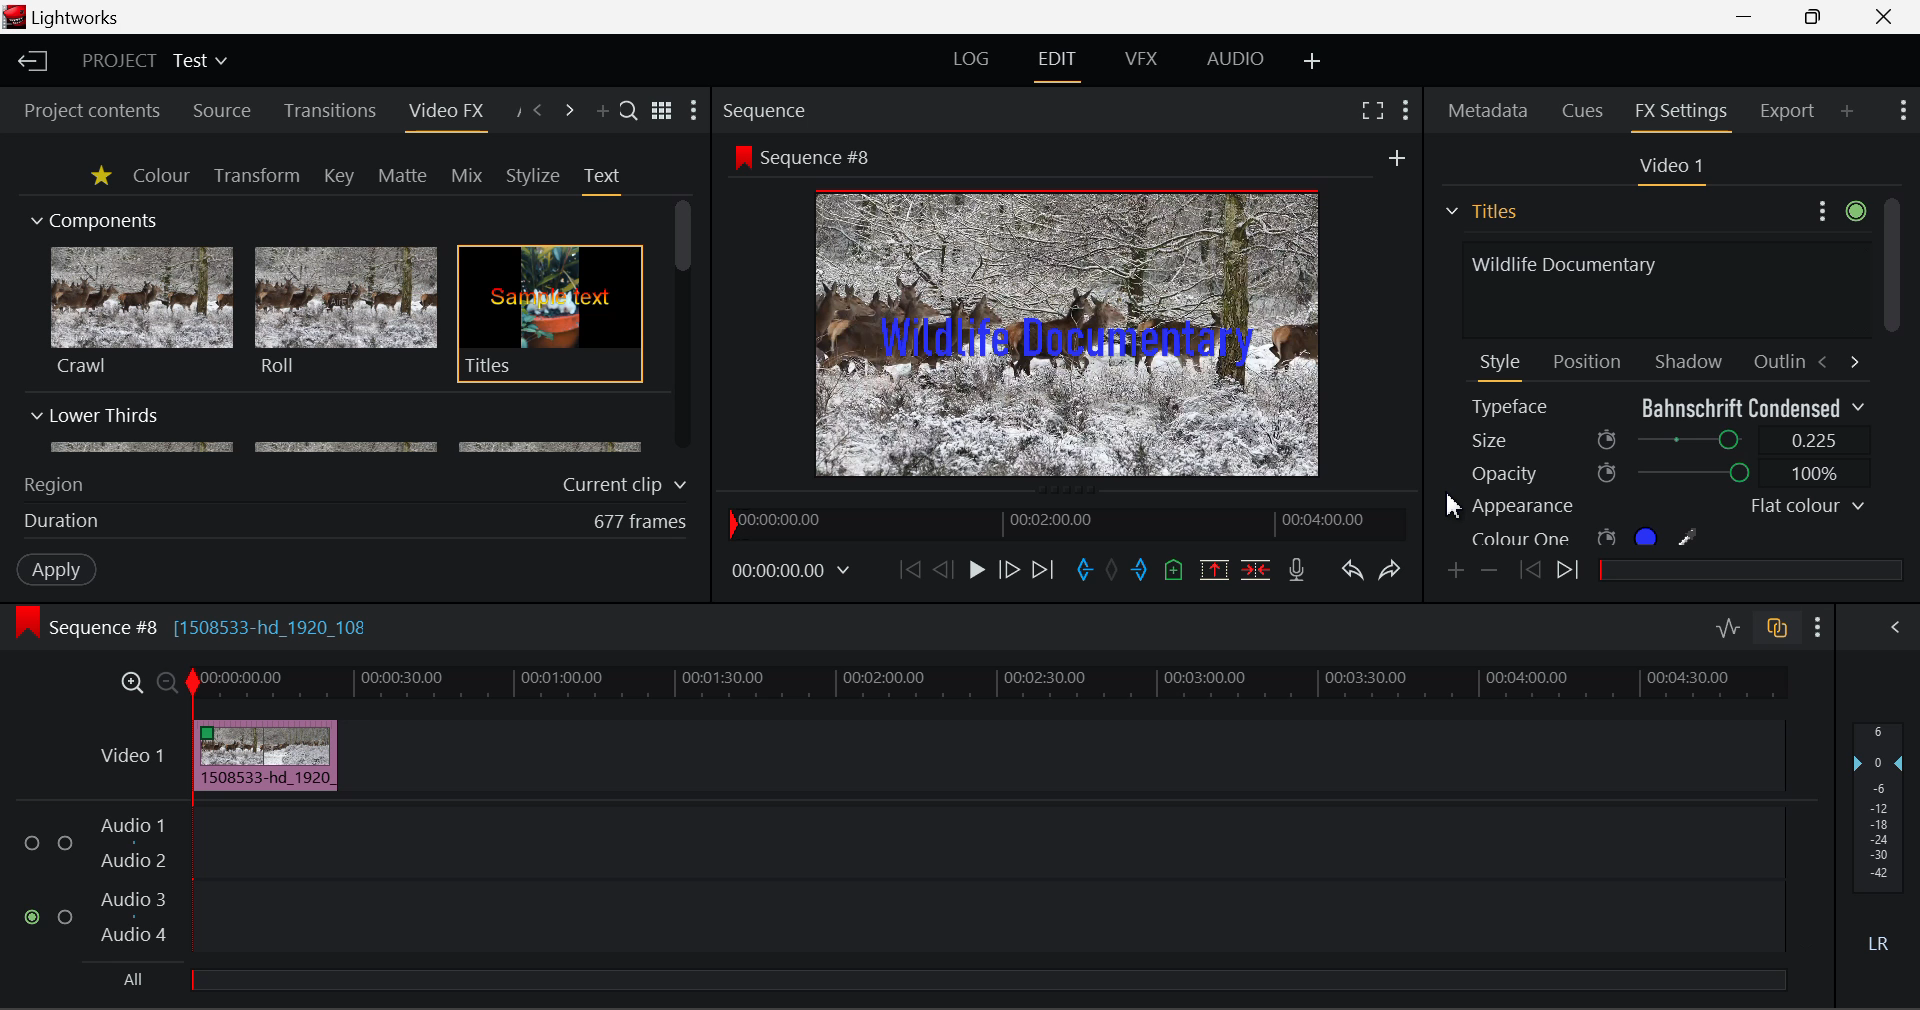  I want to click on Close, so click(1885, 15).